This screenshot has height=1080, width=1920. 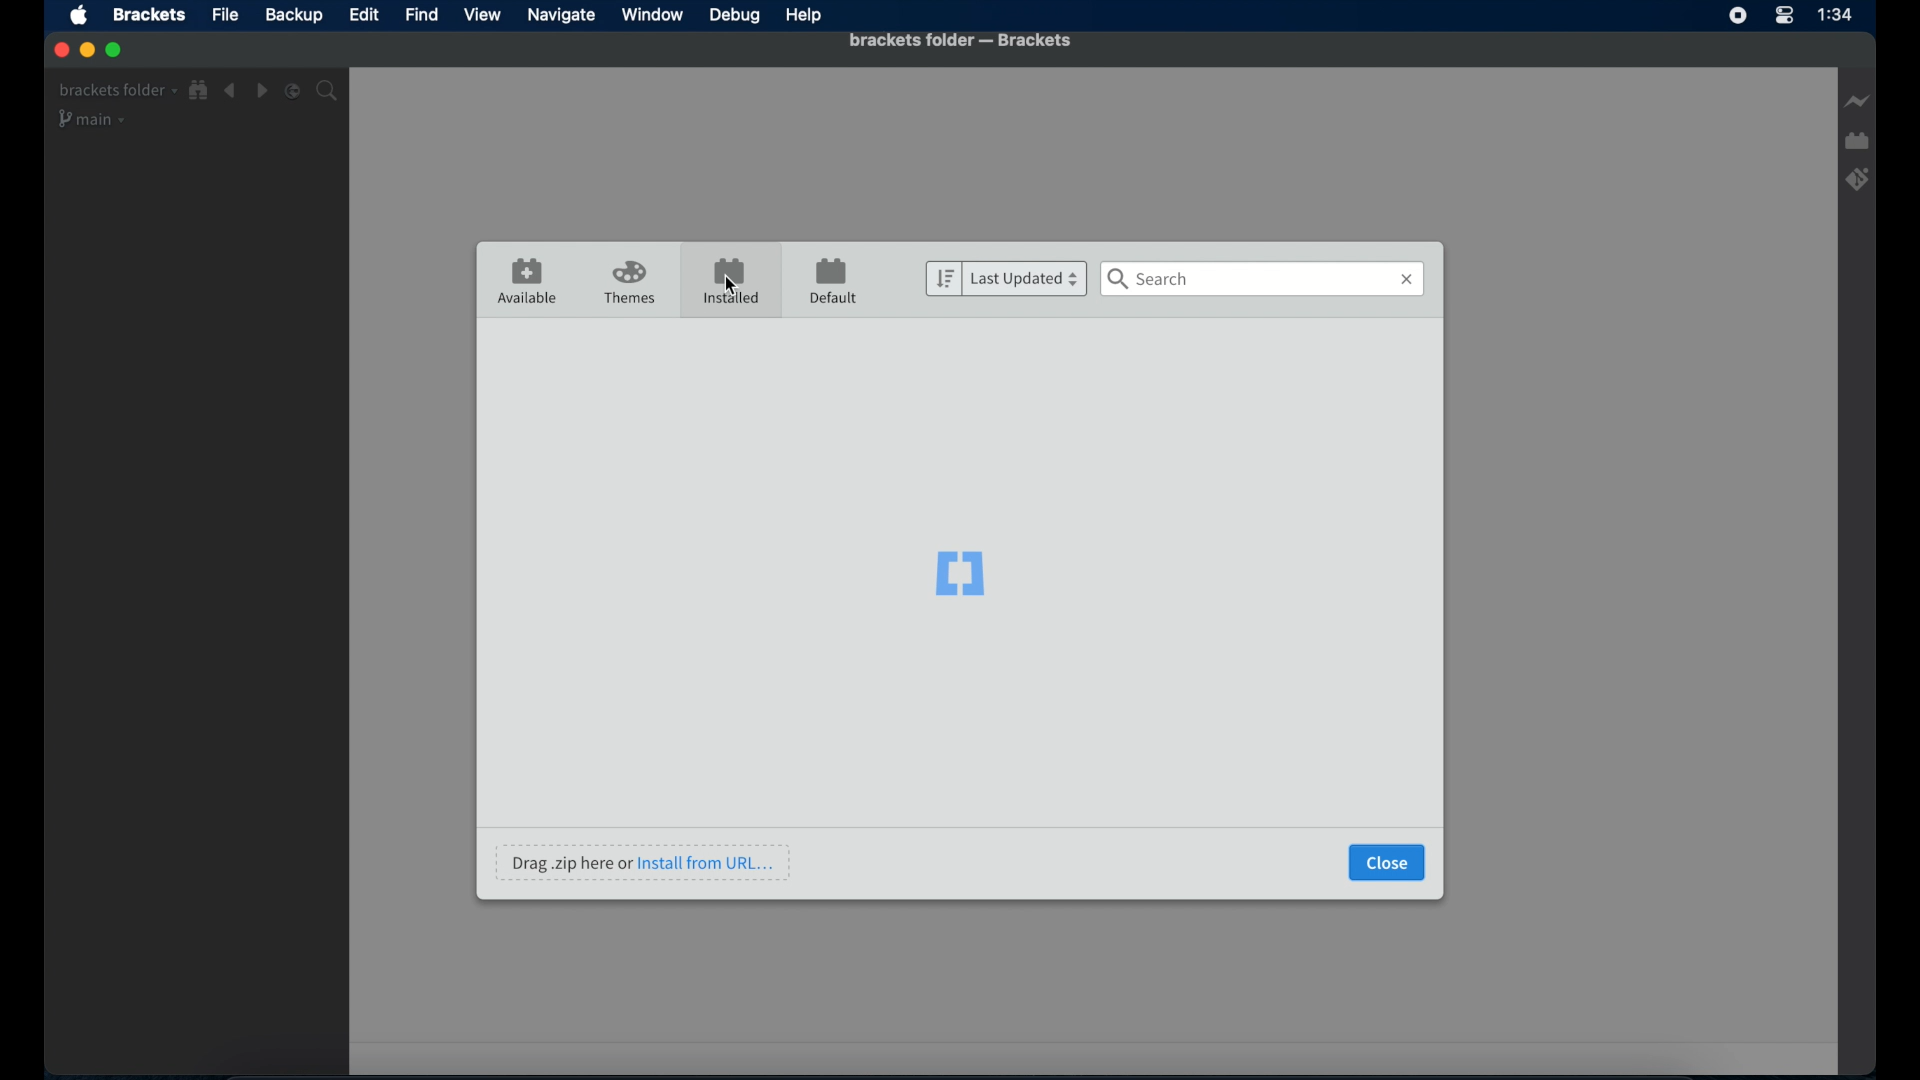 What do you see at coordinates (1026, 278) in the screenshot?
I see `last updated` at bounding box center [1026, 278].